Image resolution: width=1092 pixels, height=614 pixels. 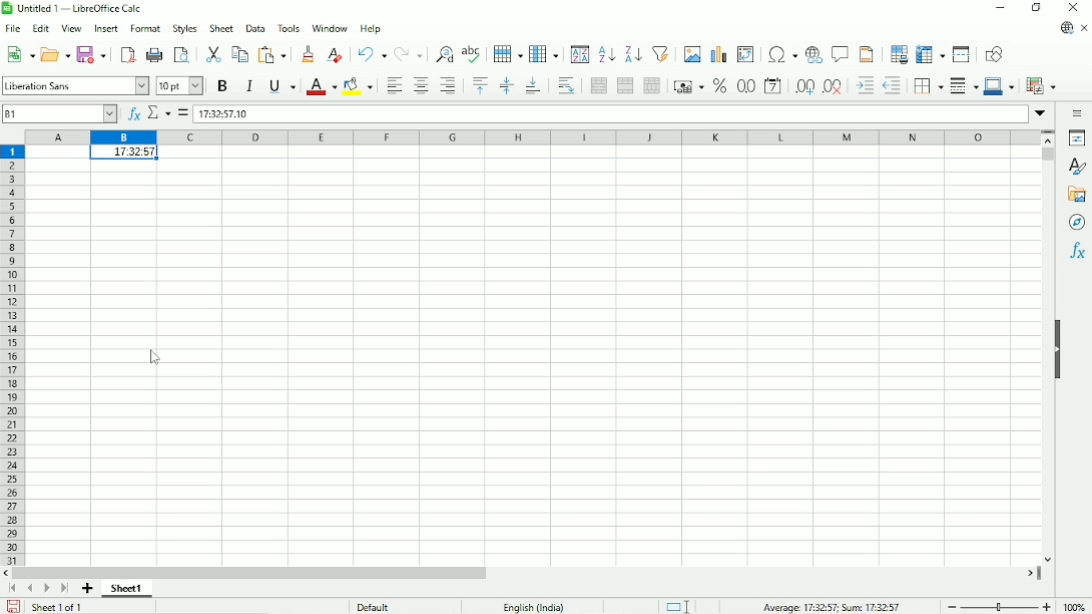 What do you see at coordinates (158, 113) in the screenshot?
I see `Select function` at bounding box center [158, 113].